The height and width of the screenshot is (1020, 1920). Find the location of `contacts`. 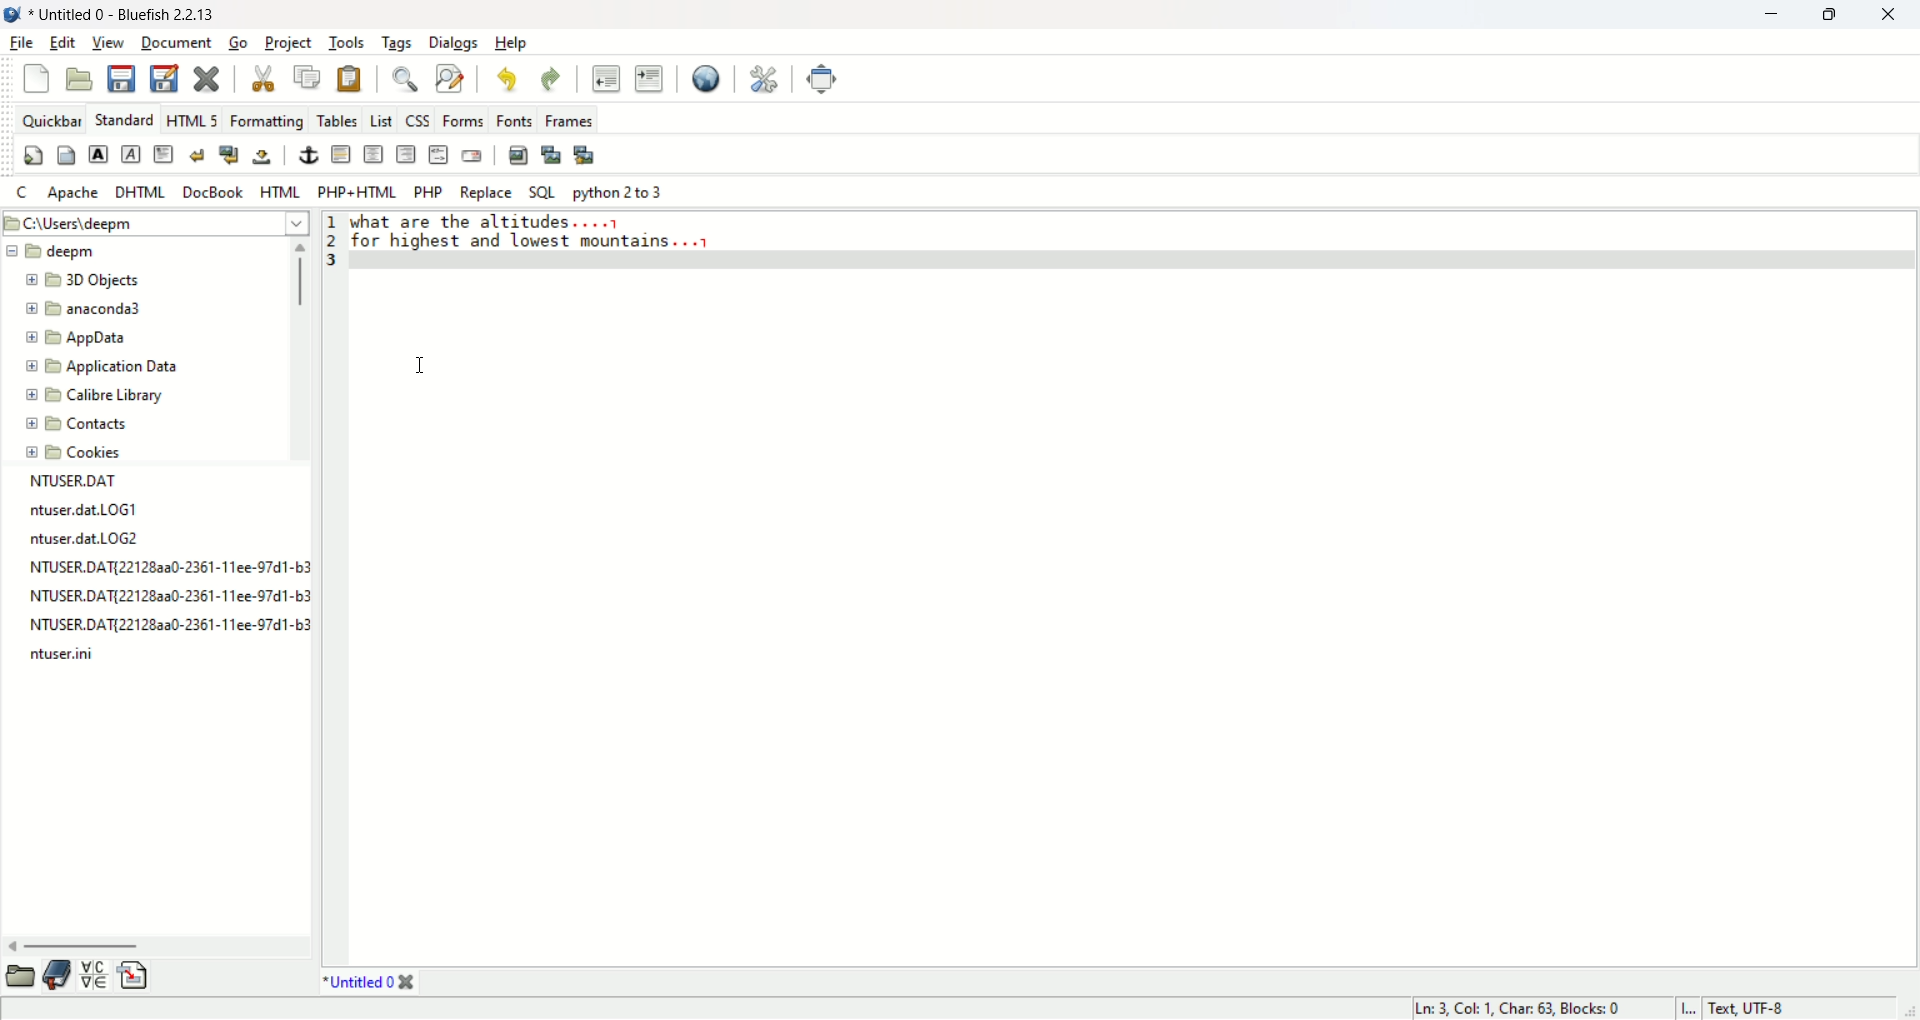

contacts is located at coordinates (74, 421).